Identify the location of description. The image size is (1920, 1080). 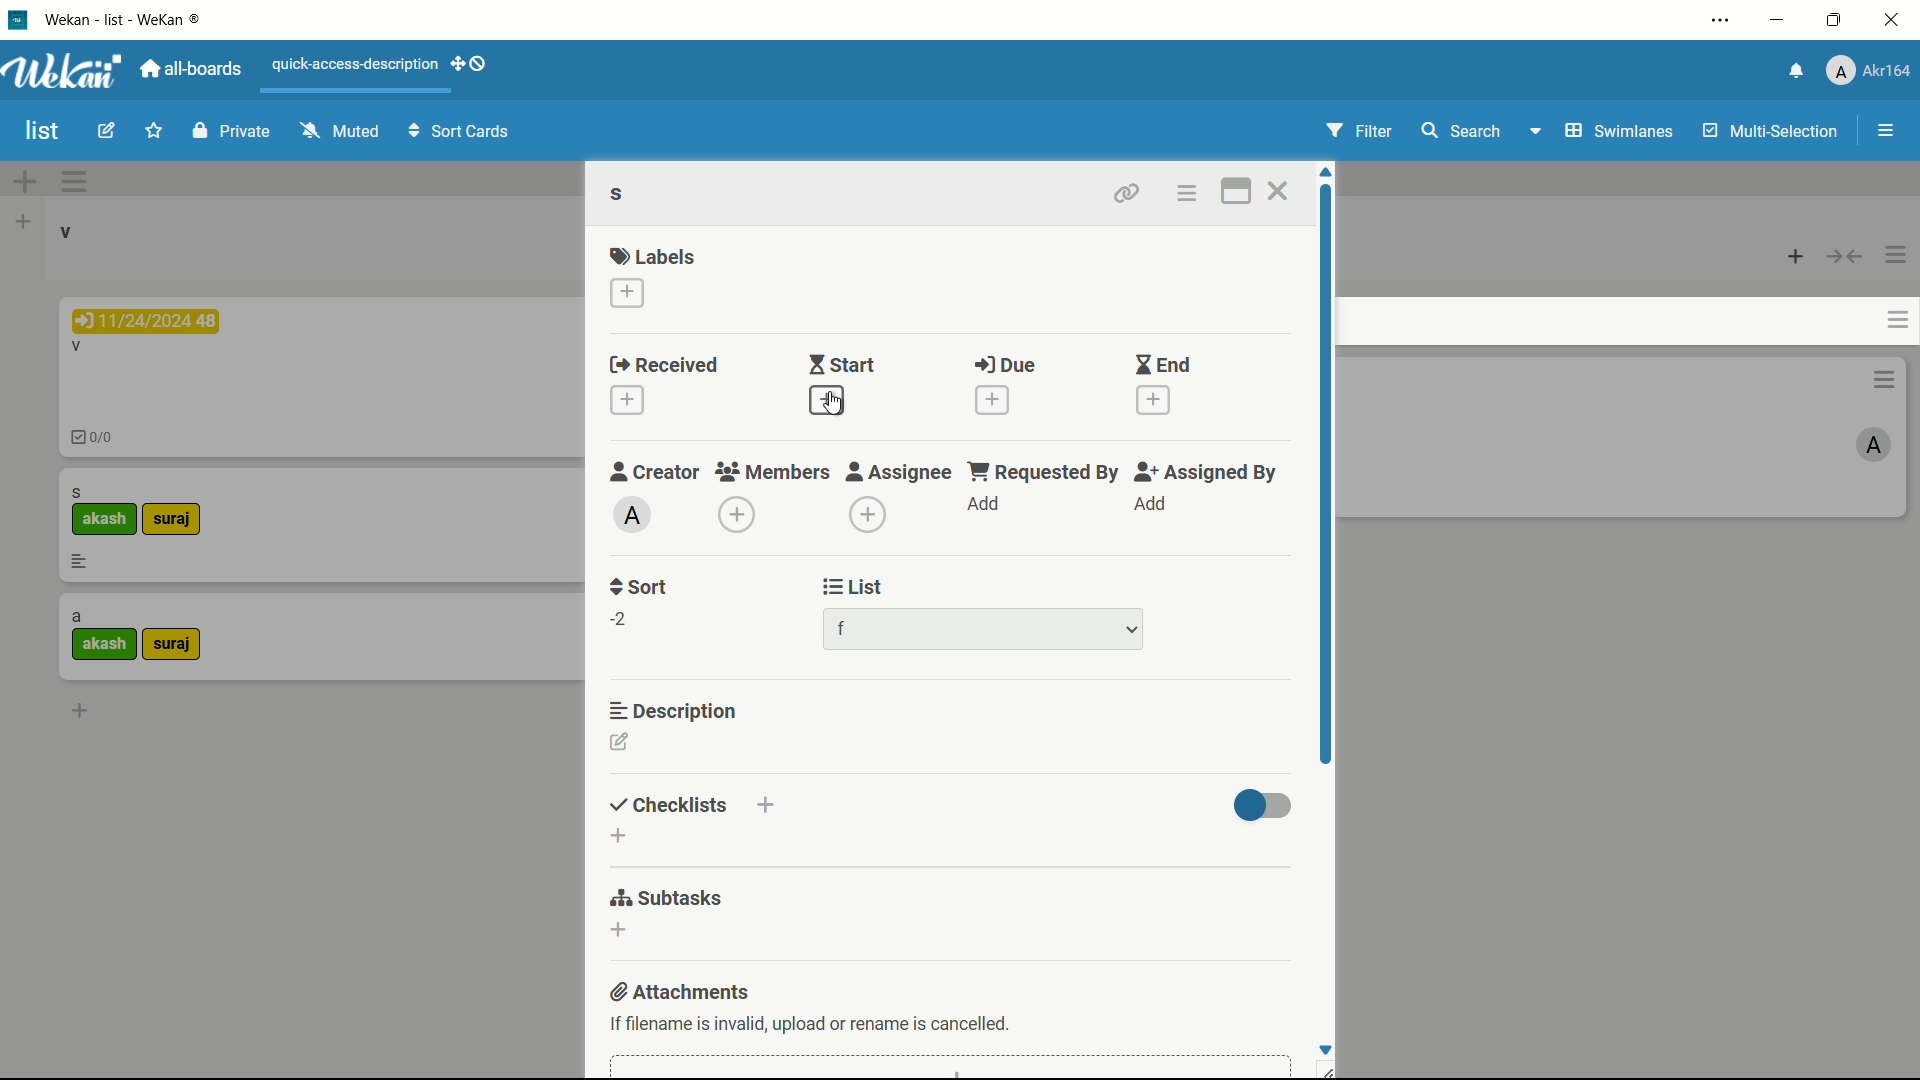
(675, 710).